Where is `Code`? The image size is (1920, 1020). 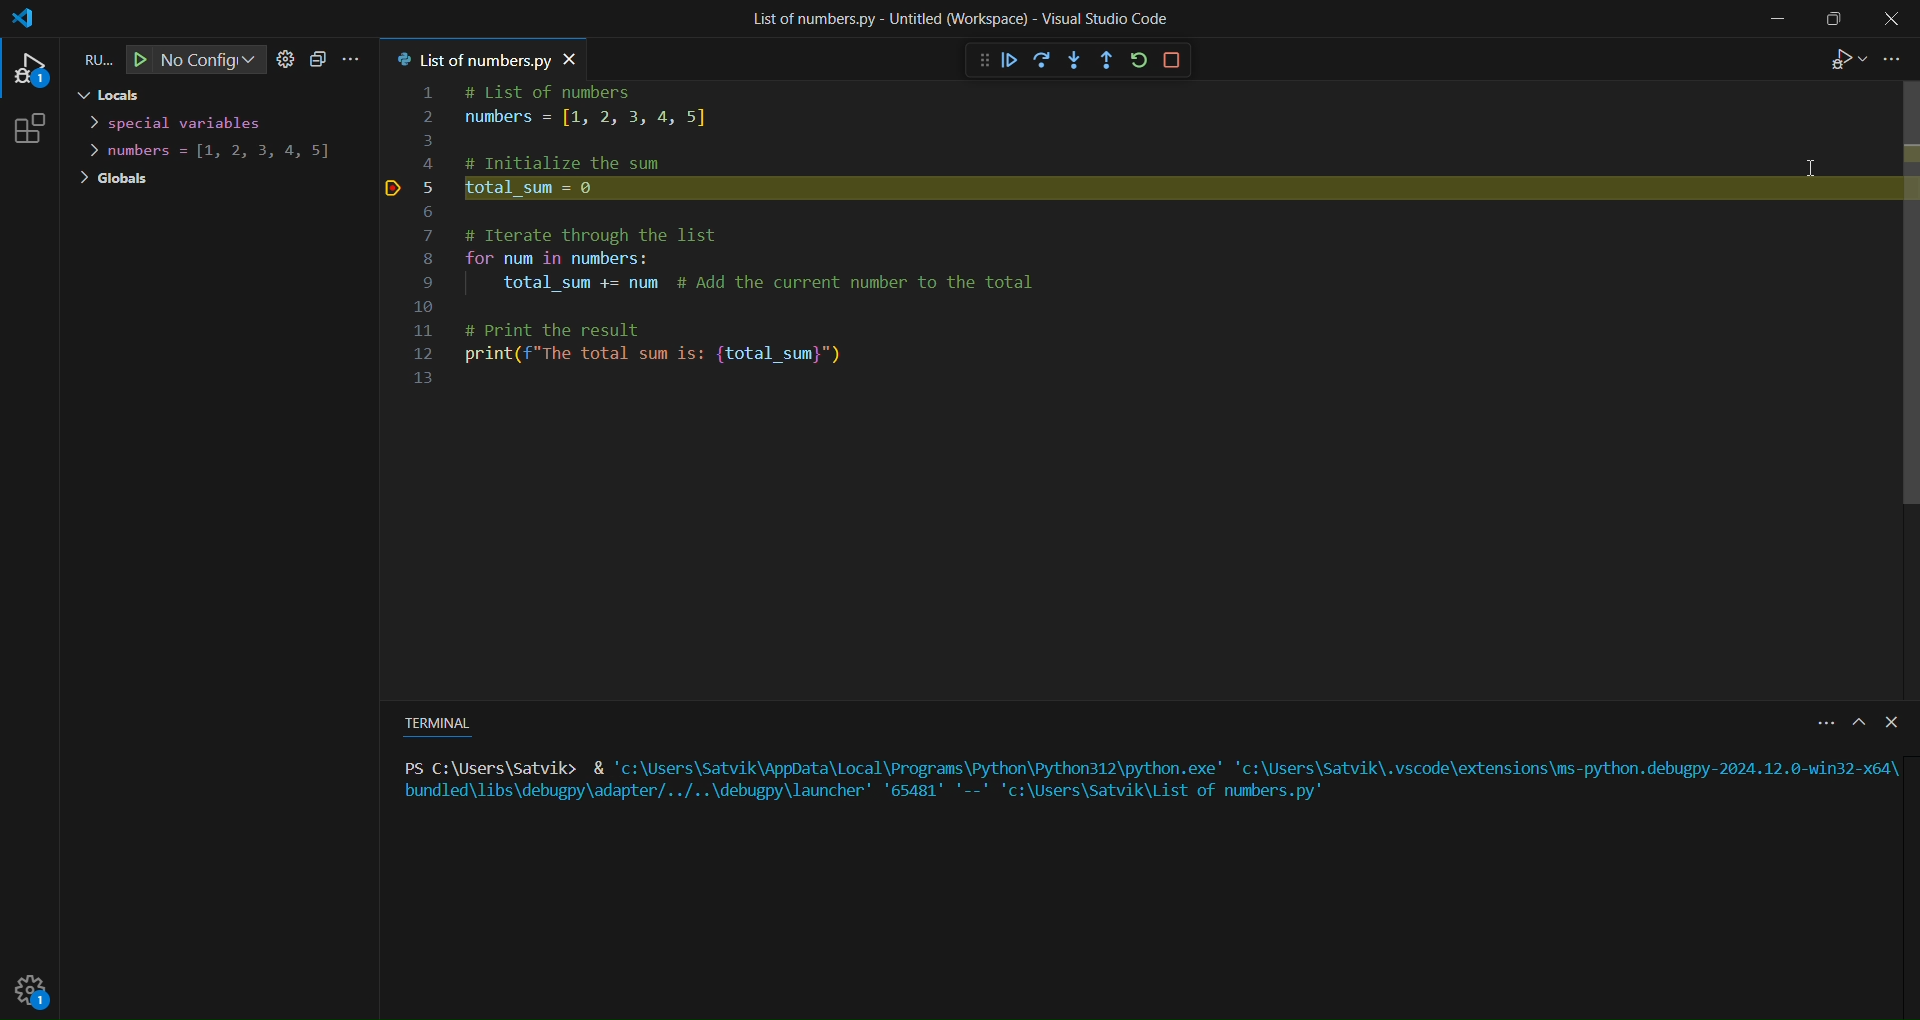 Code is located at coordinates (743, 300).